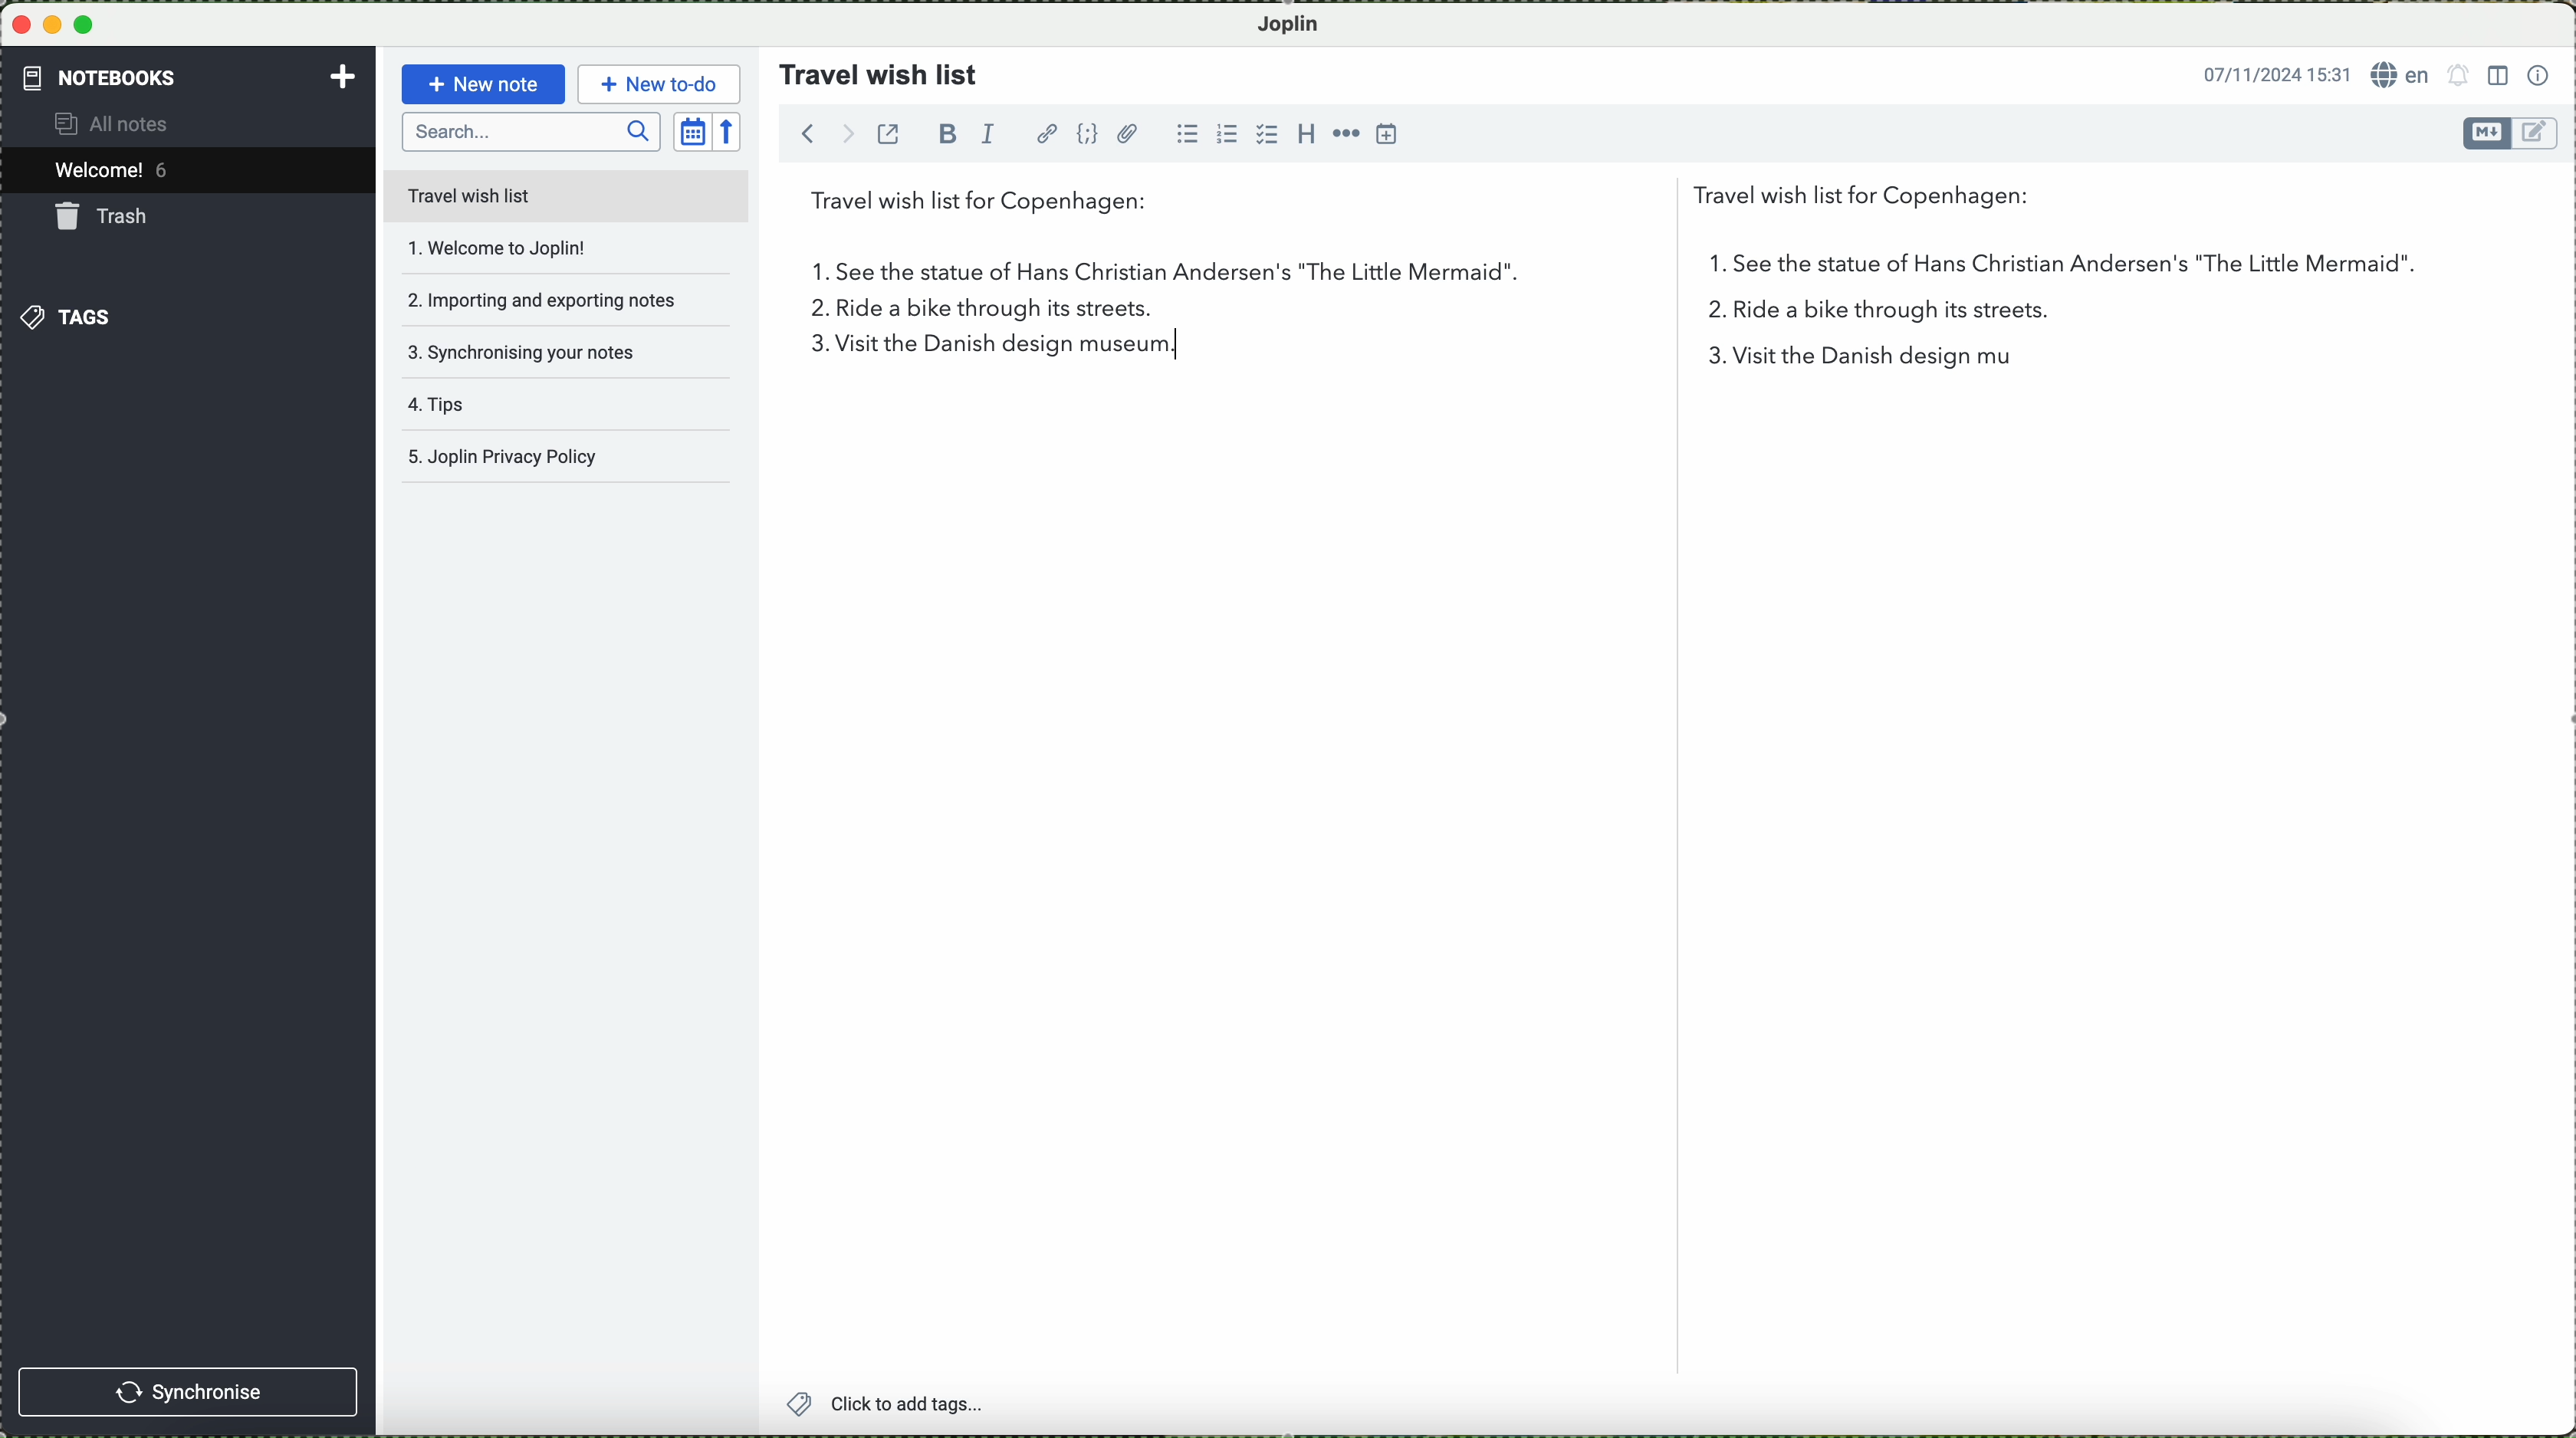  I want to click on click to add tags, so click(937, 1405).